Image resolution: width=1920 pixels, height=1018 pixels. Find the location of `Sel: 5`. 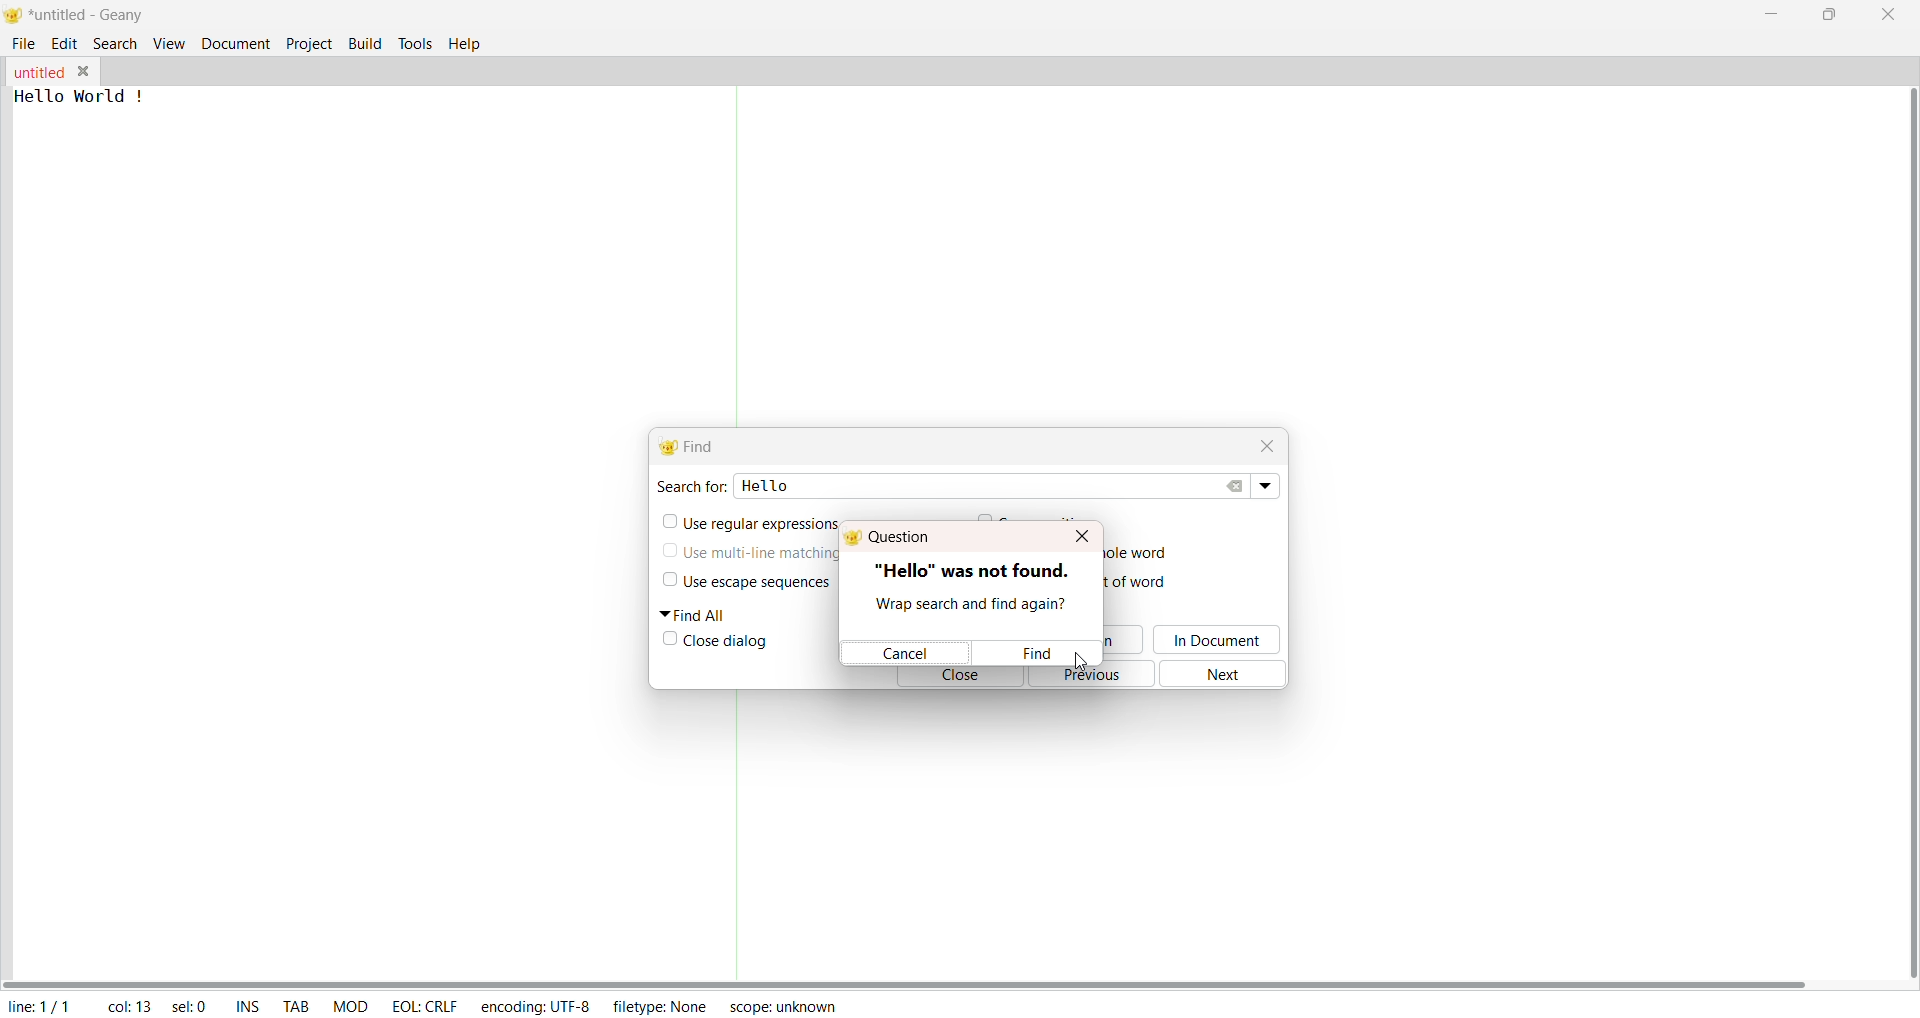

Sel: 5 is located at coordinates (188, 1005).